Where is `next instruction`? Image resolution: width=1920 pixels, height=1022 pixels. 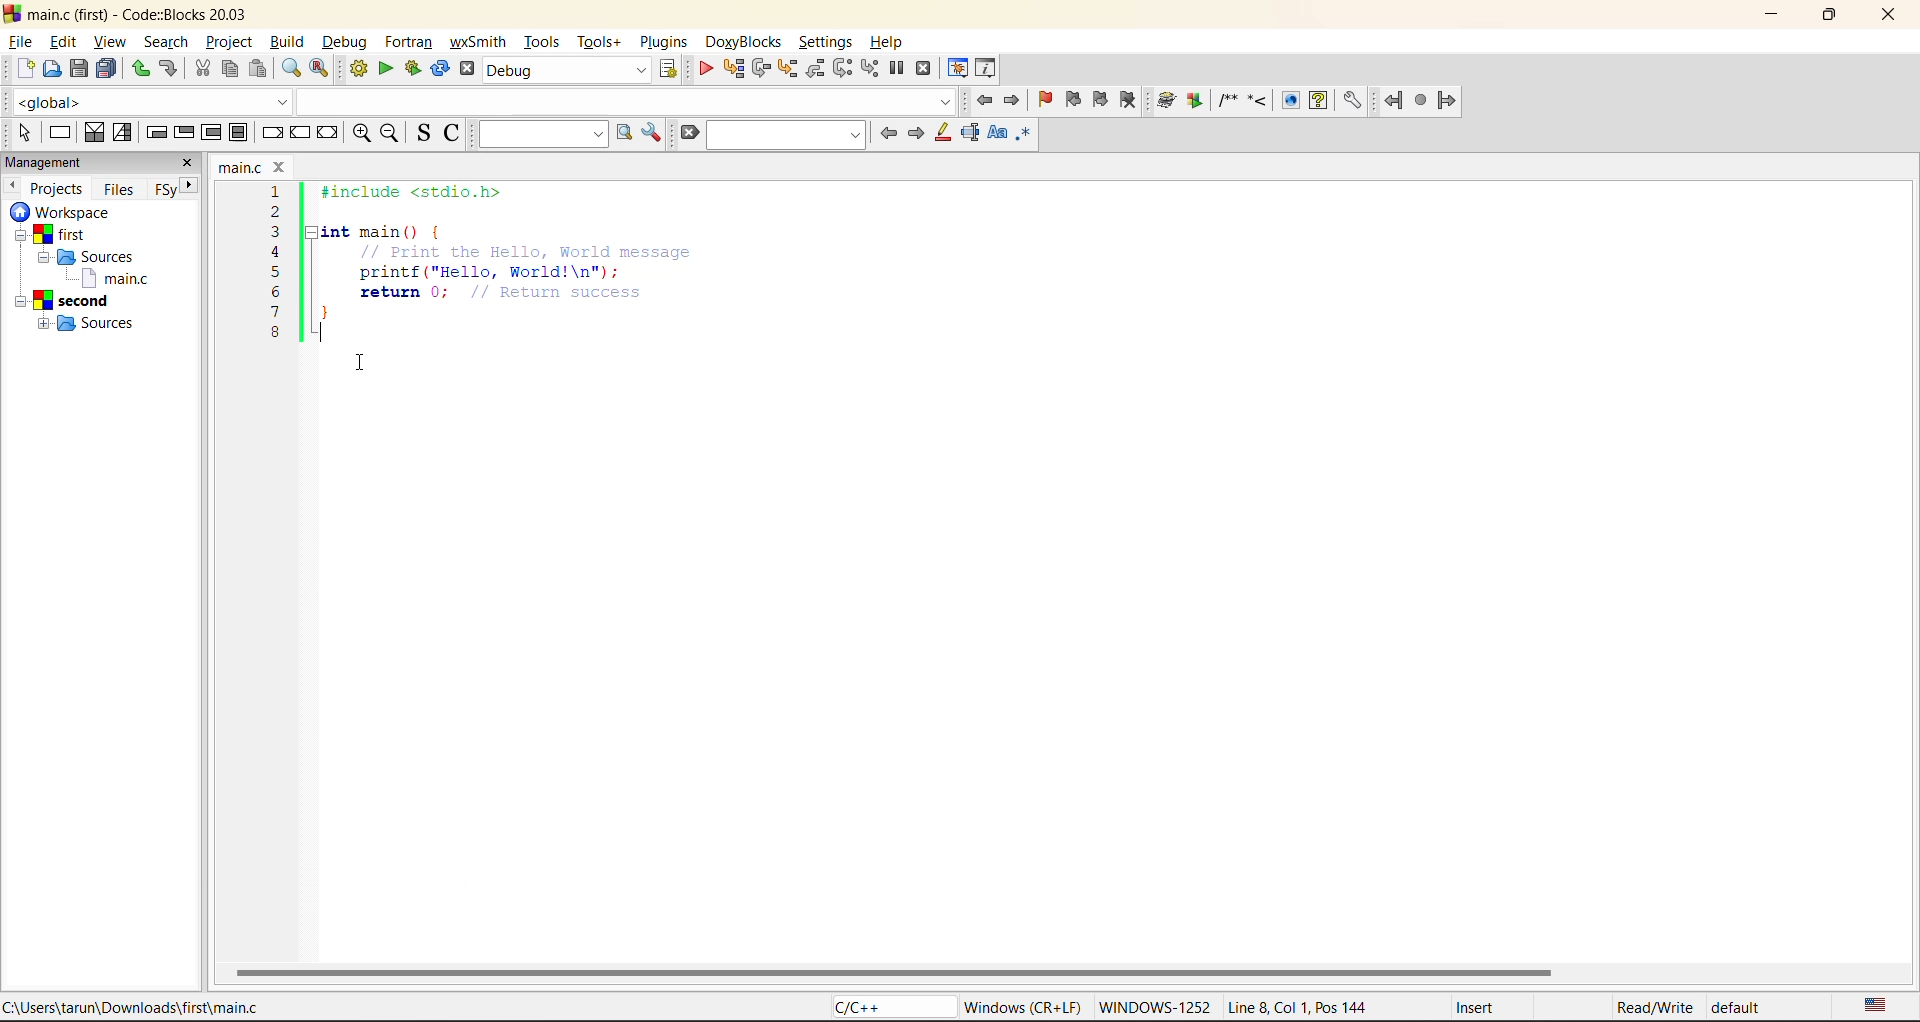 next instruction is located at coordinates (843, 69).